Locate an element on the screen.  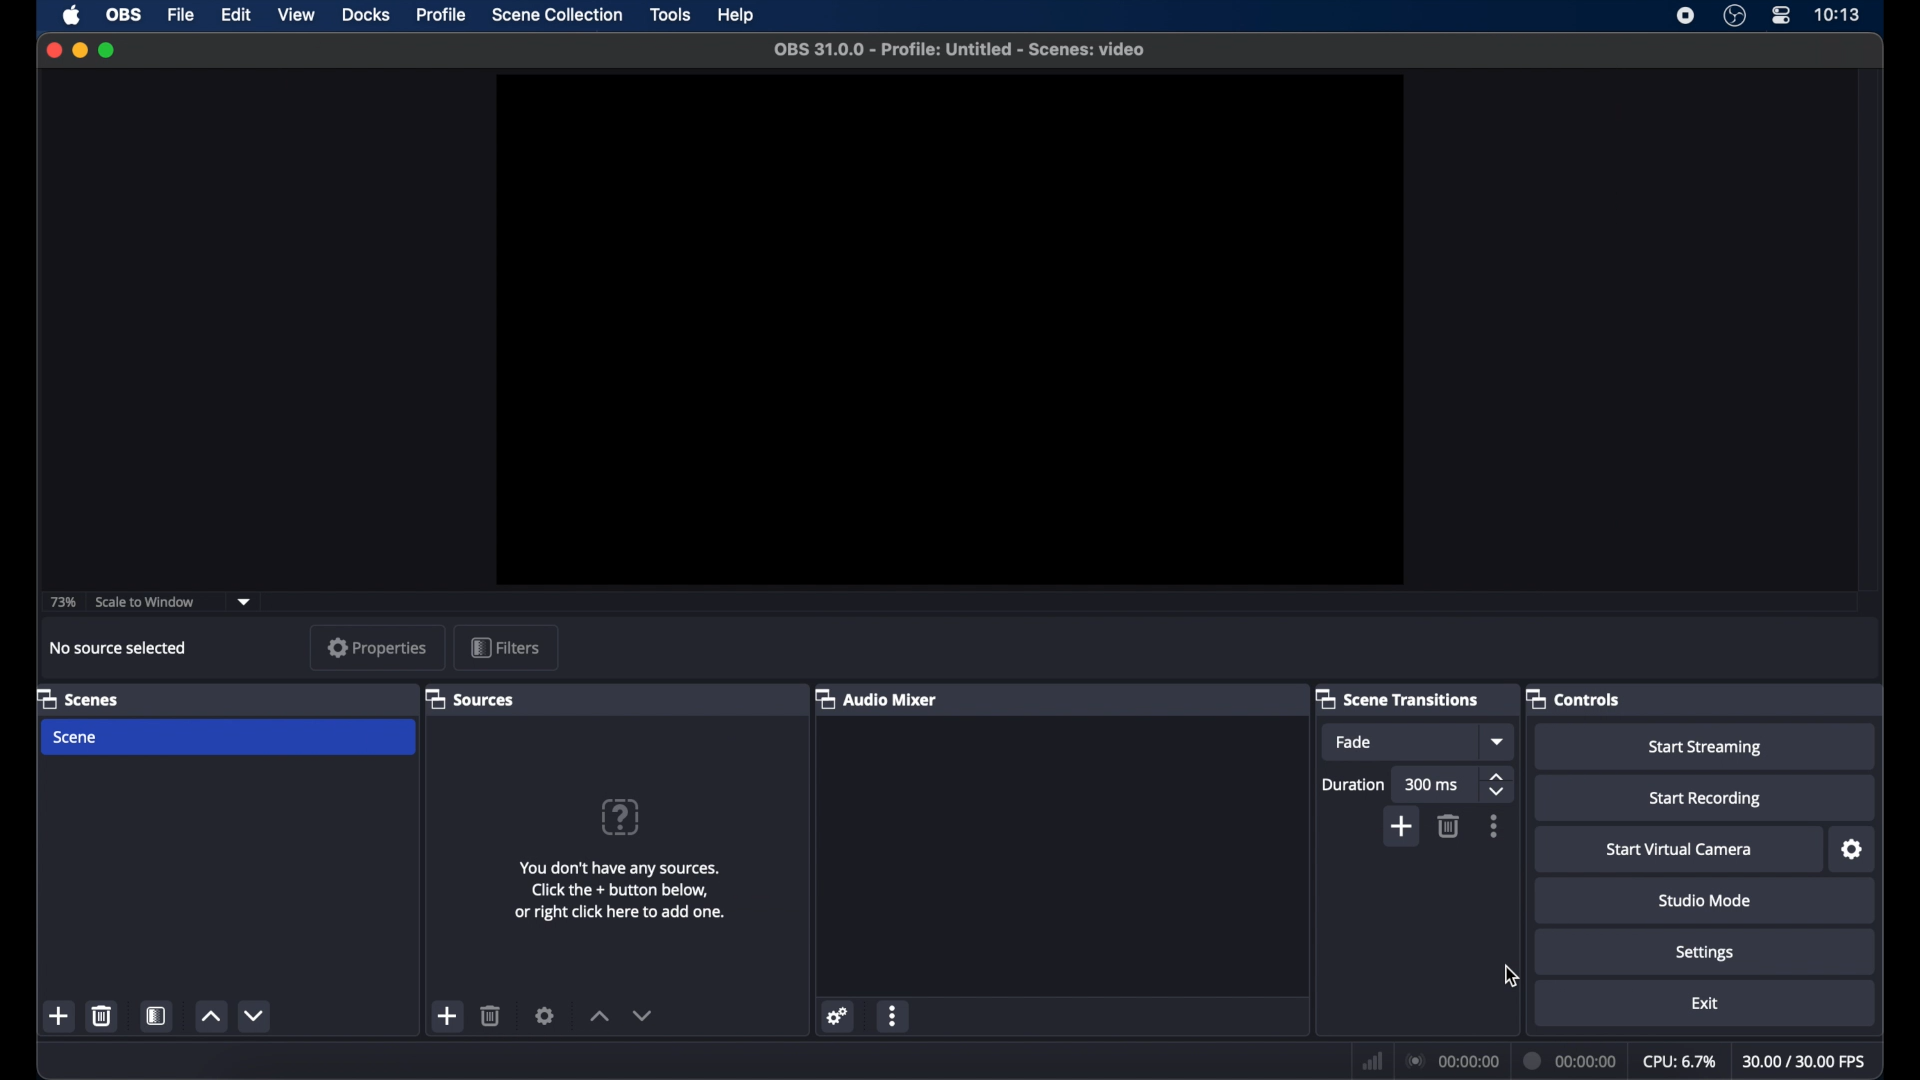
more options is located at coordinates (893, 1015).